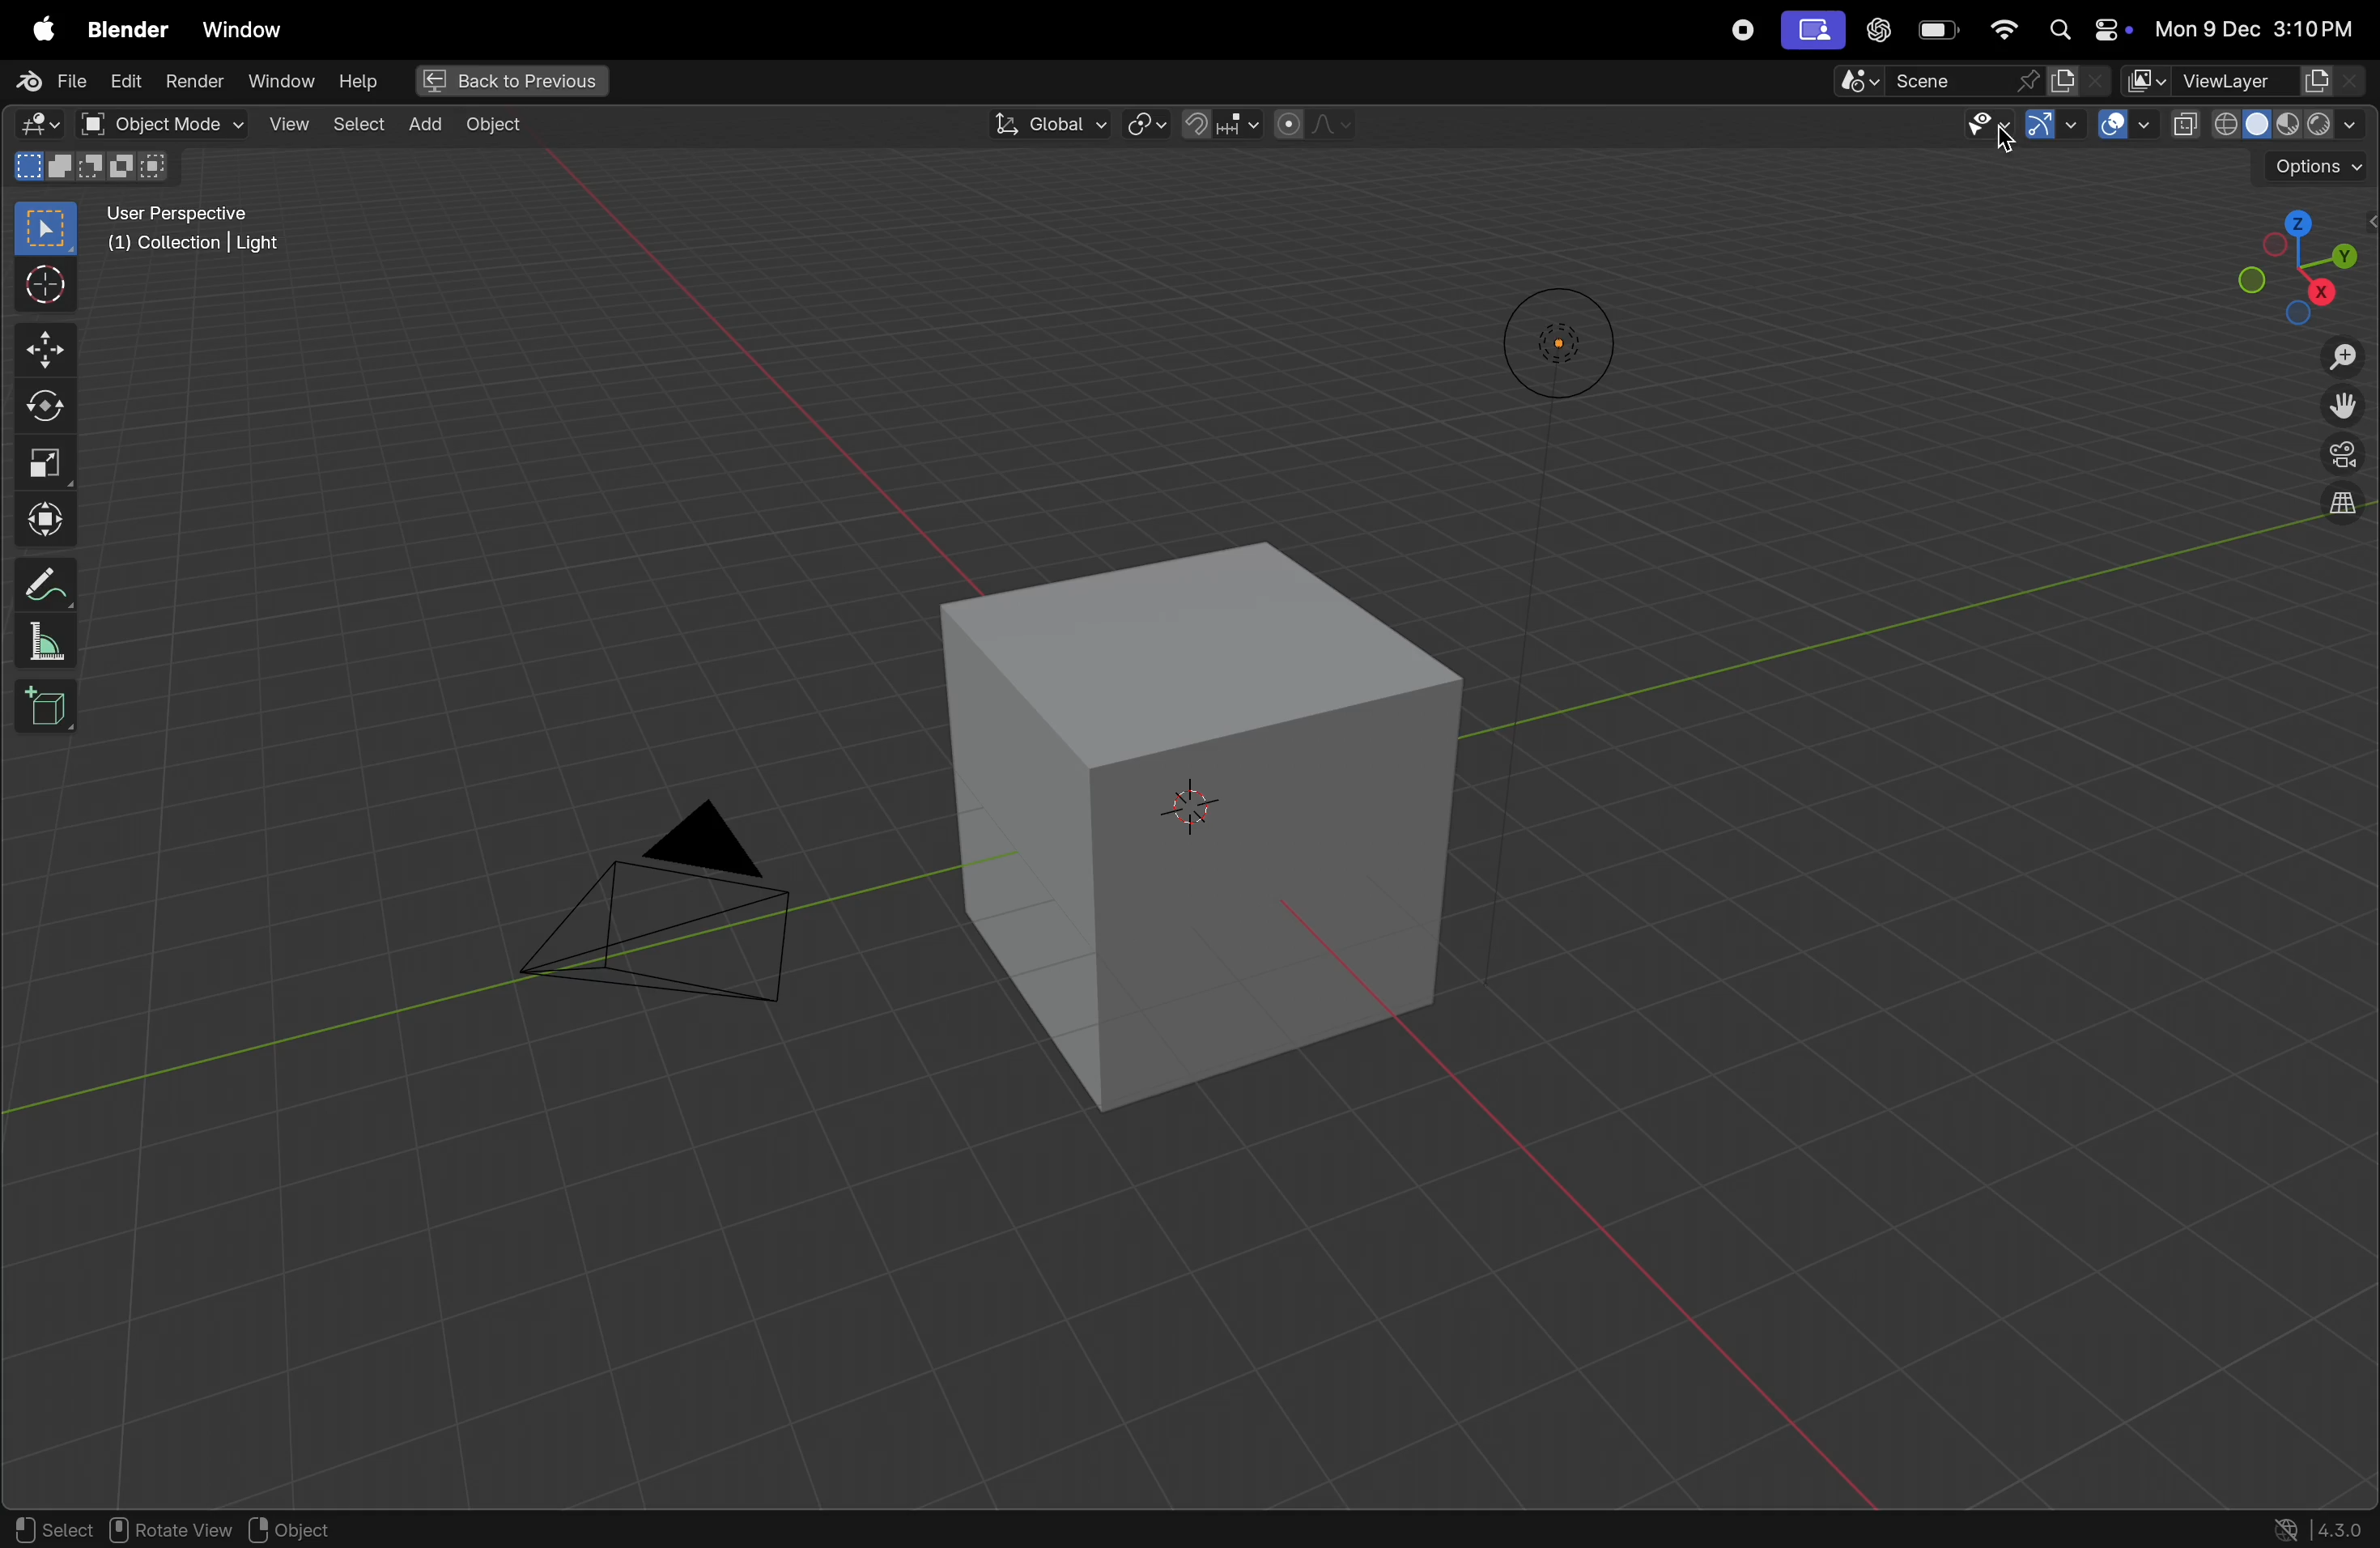  I want to click on show gimzo, so click(2048, 127).